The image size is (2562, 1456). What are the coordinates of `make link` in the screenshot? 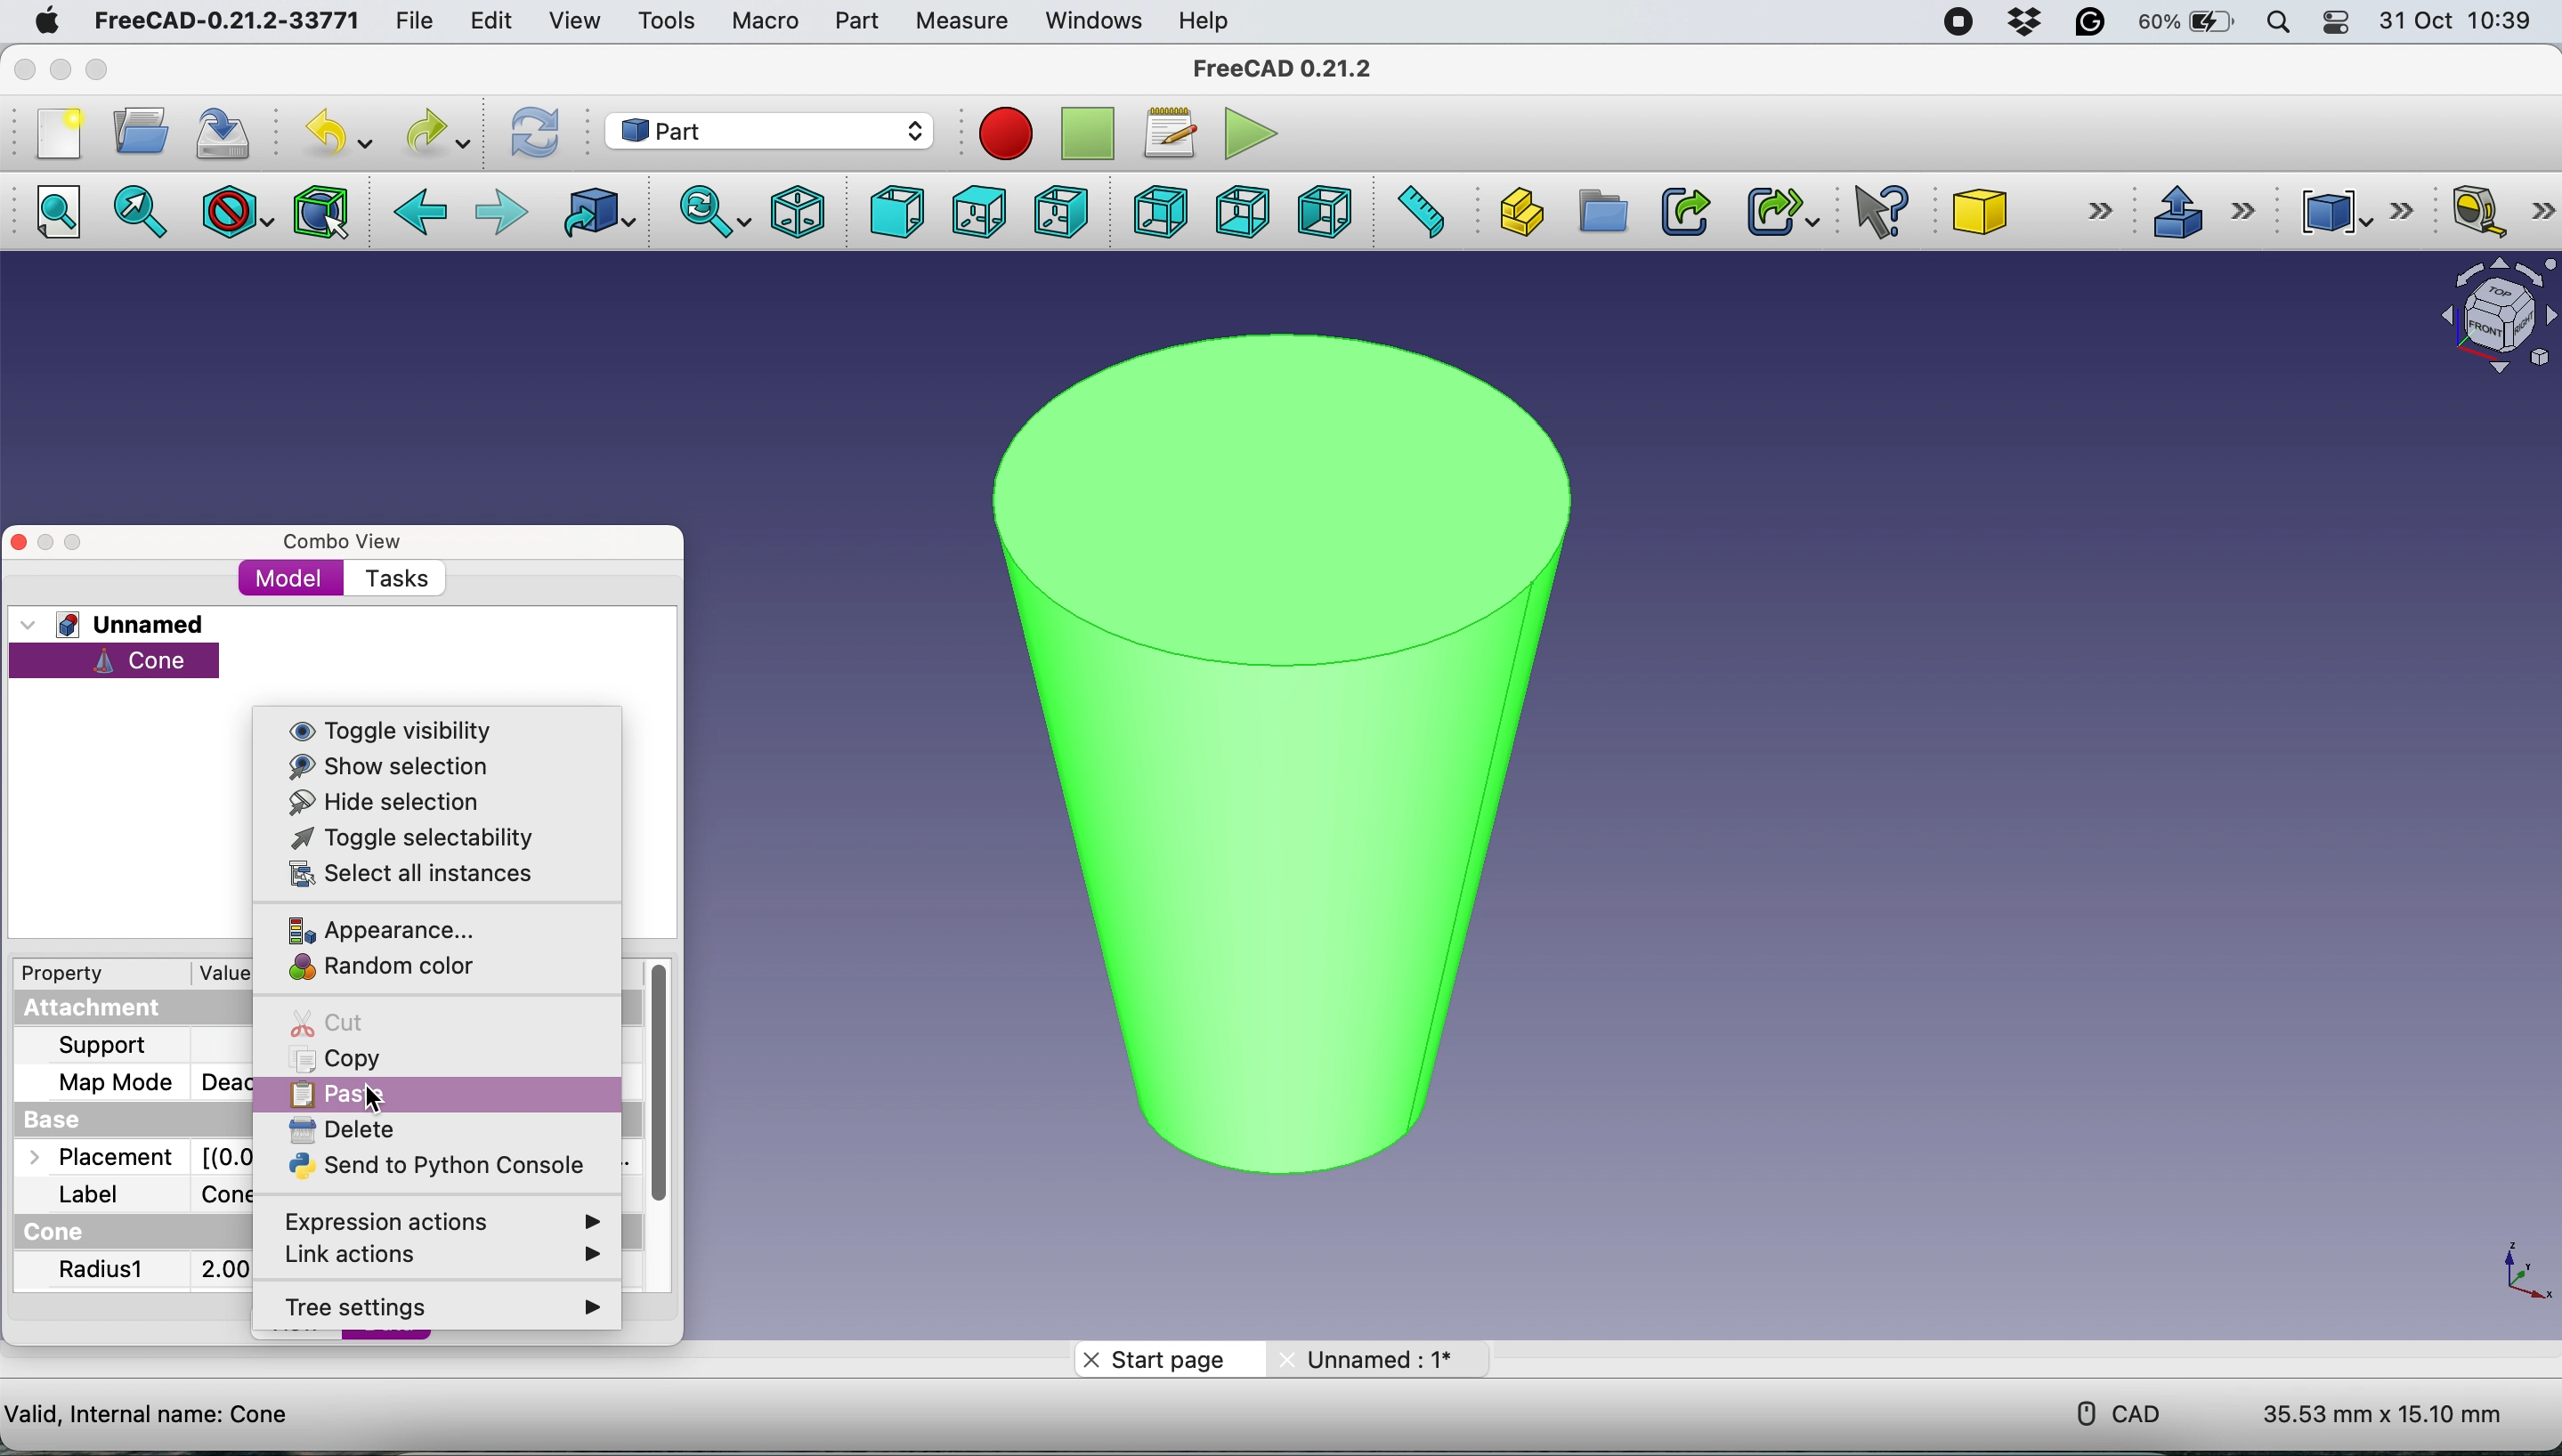 It's located at (1685, 210).